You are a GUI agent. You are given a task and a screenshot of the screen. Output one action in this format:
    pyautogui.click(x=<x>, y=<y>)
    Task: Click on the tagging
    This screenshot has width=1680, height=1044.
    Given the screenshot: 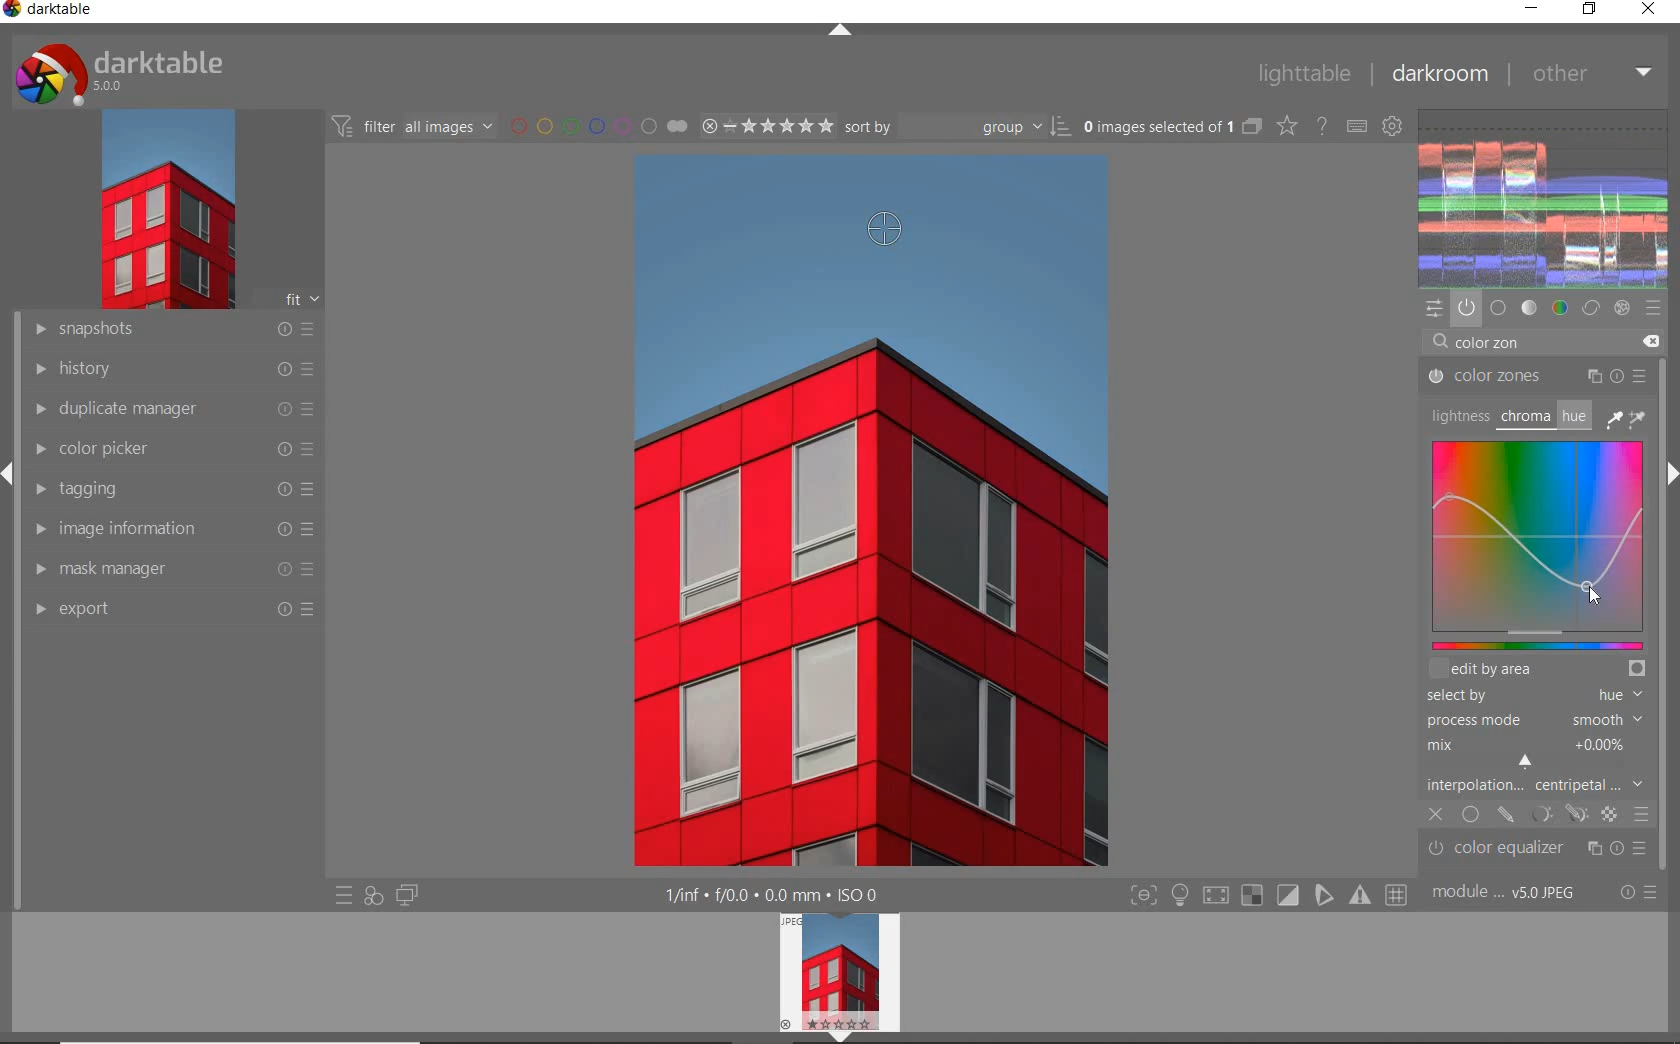 What is the action you would take?
    pyautogui.click(x=169, y=490)
    